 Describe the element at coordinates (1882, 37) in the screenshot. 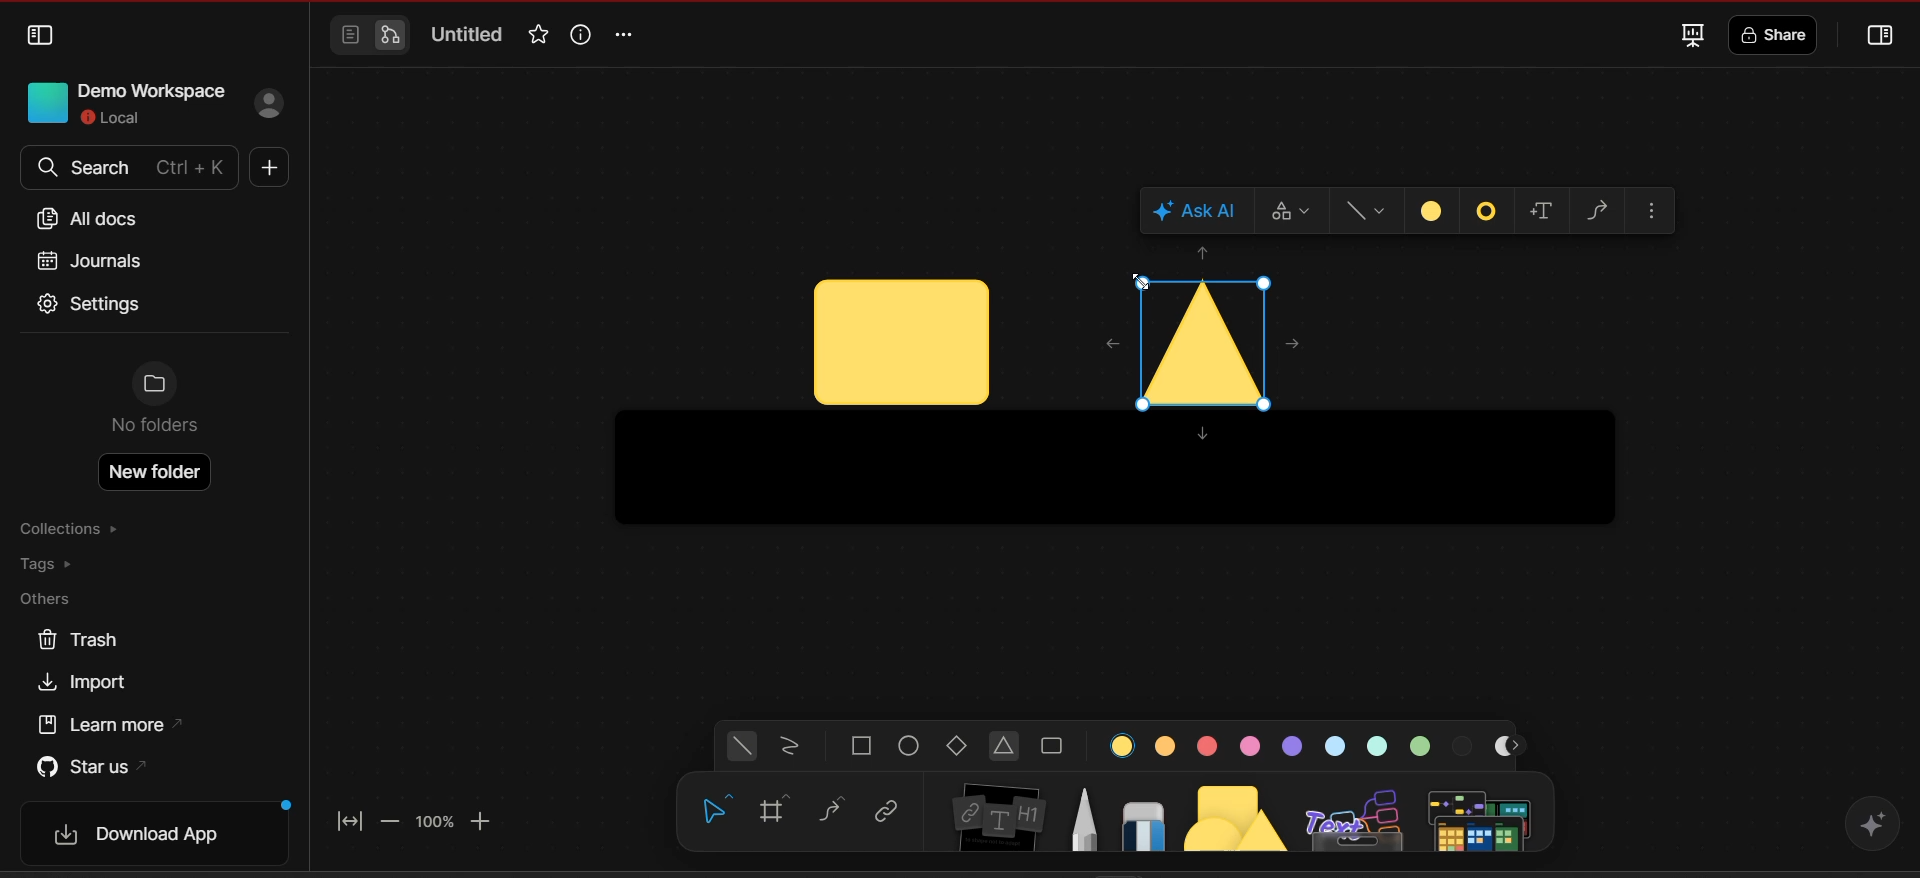

I see `collapse or open sidebar` at that location.